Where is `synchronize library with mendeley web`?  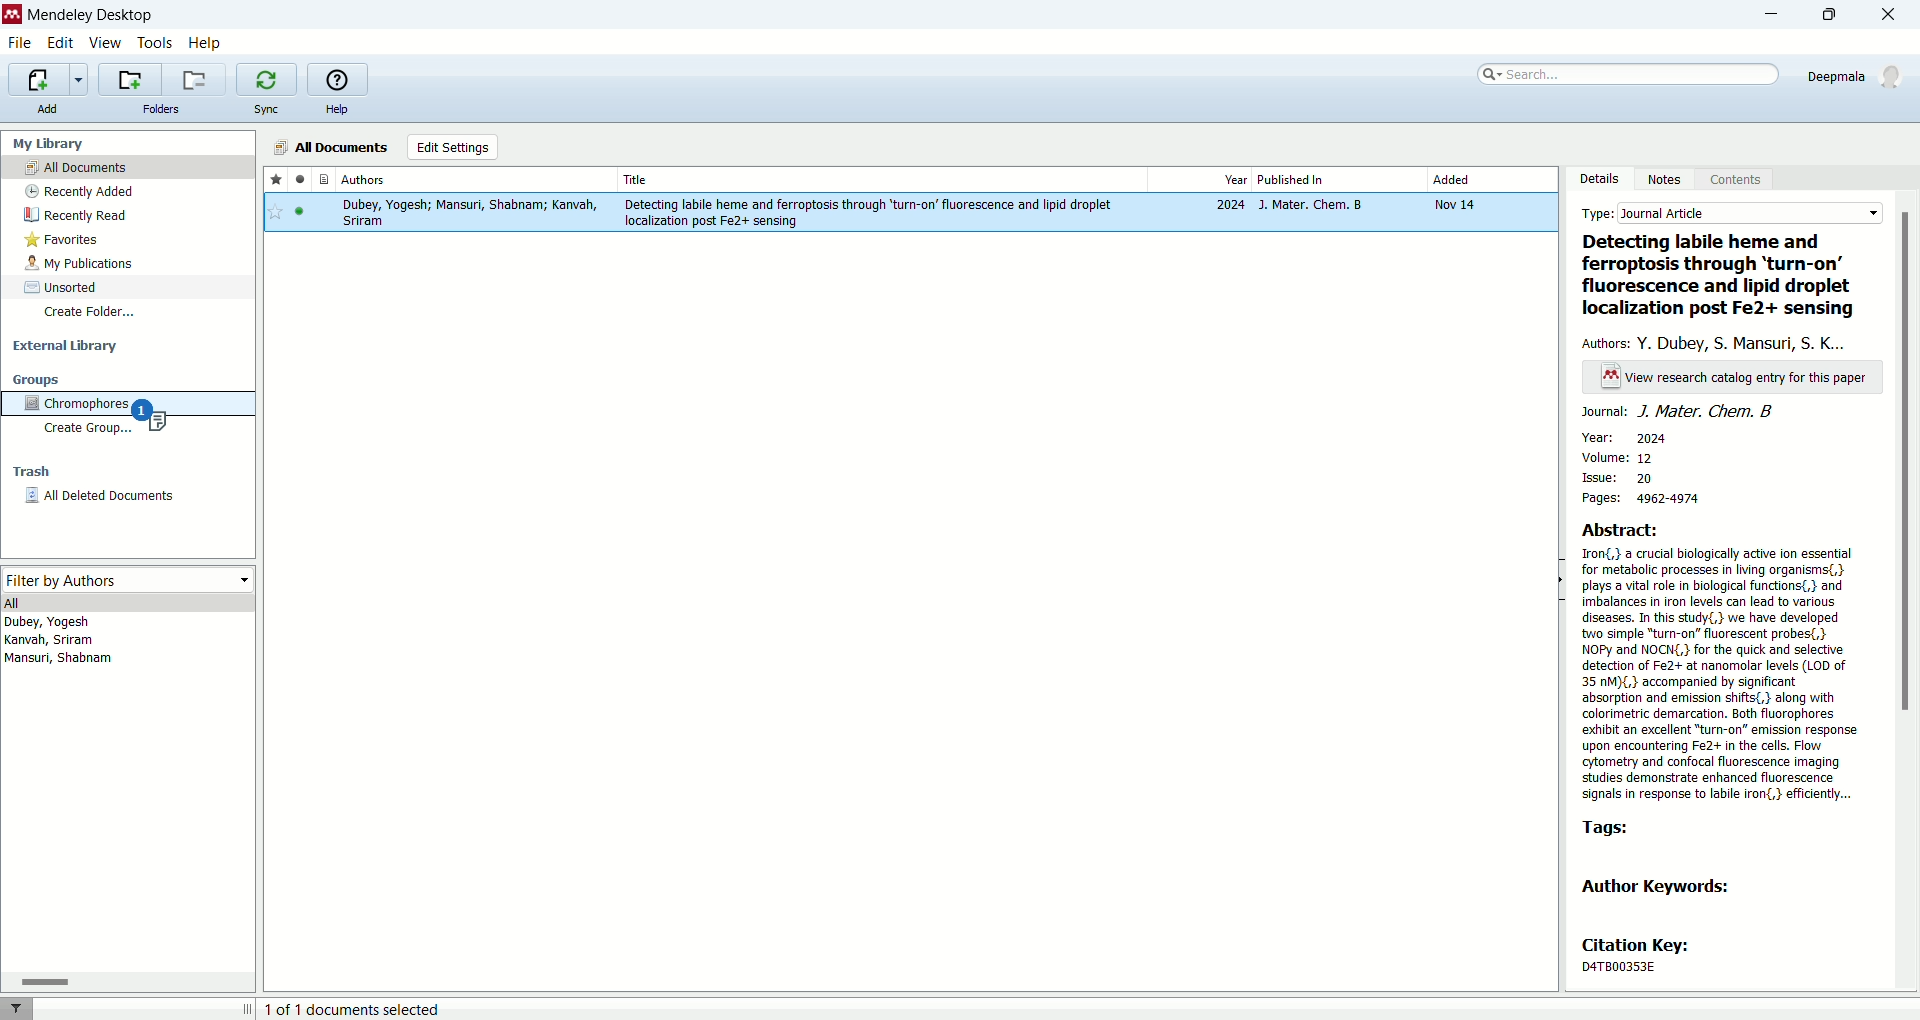
synchronize library with mendeley web is located at coordinates (265, 80).